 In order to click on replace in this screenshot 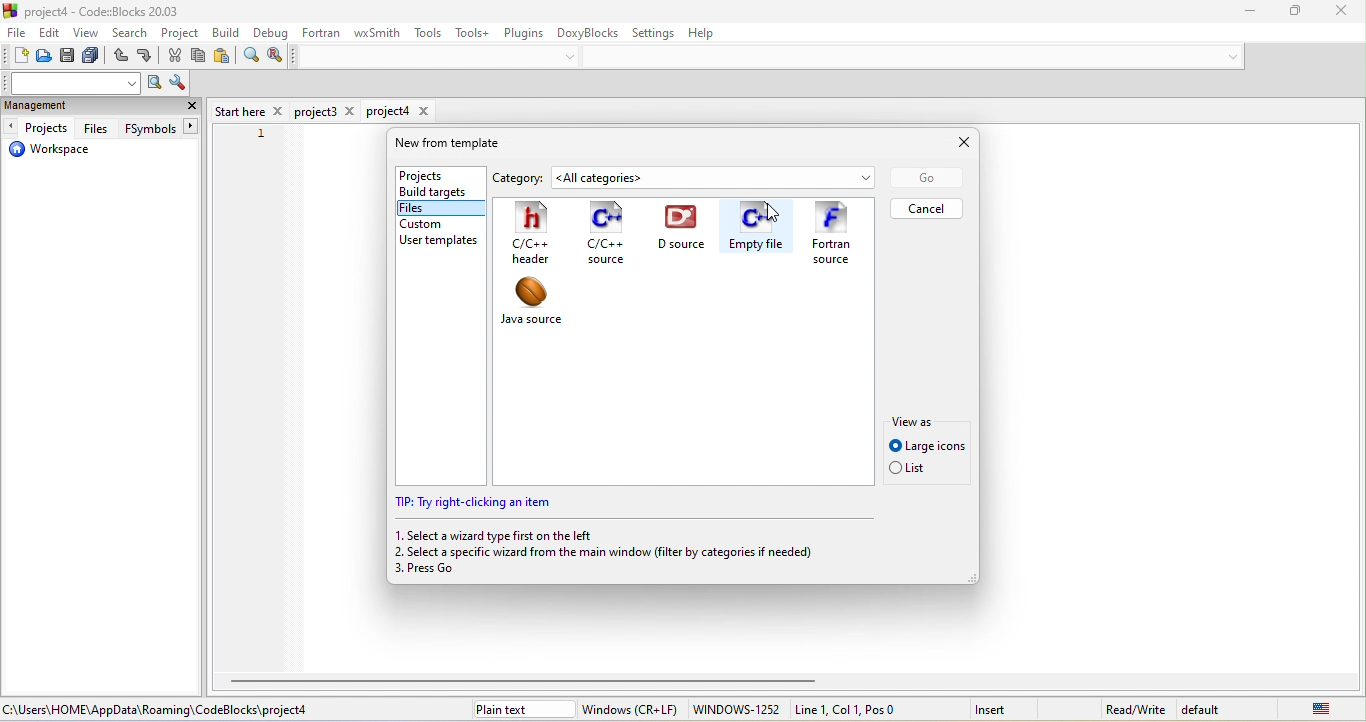, I will do `click(275, 56)`.